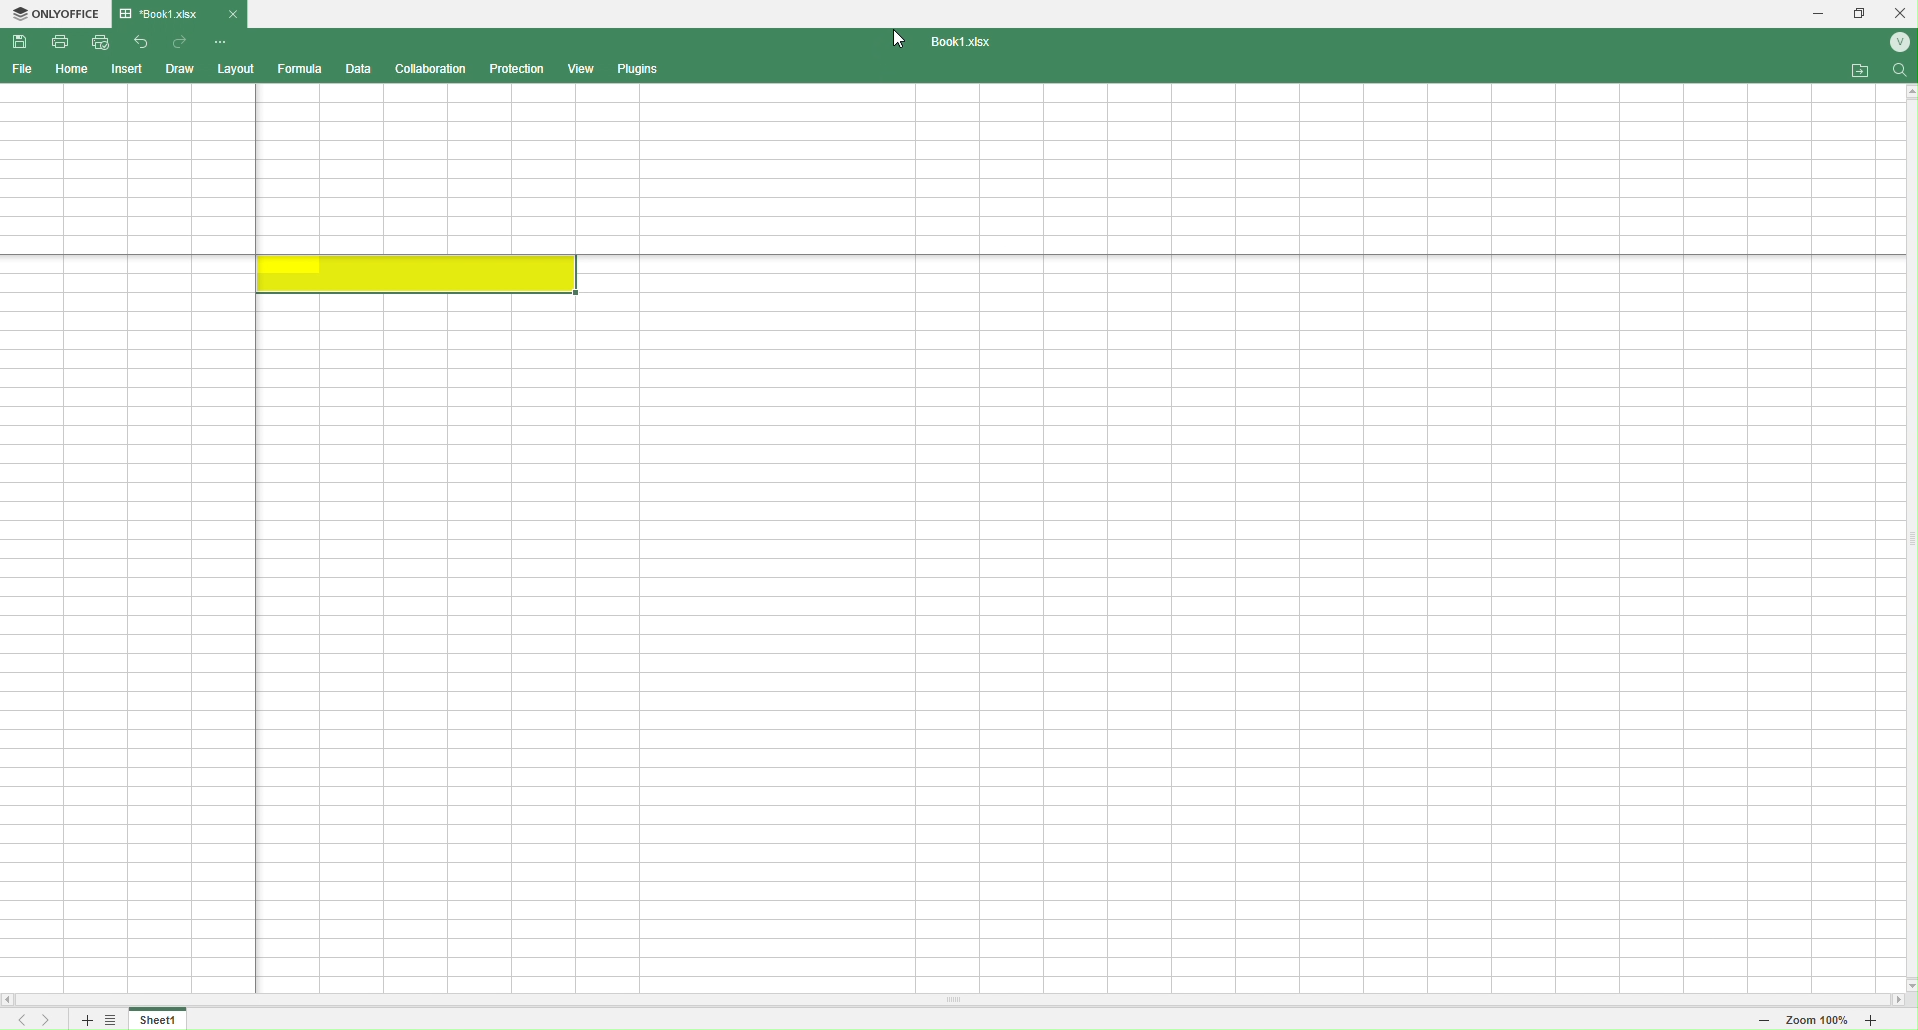 The width and height of the screenshot is (1918, 1030). I want to click on Close, so click(233, 13).